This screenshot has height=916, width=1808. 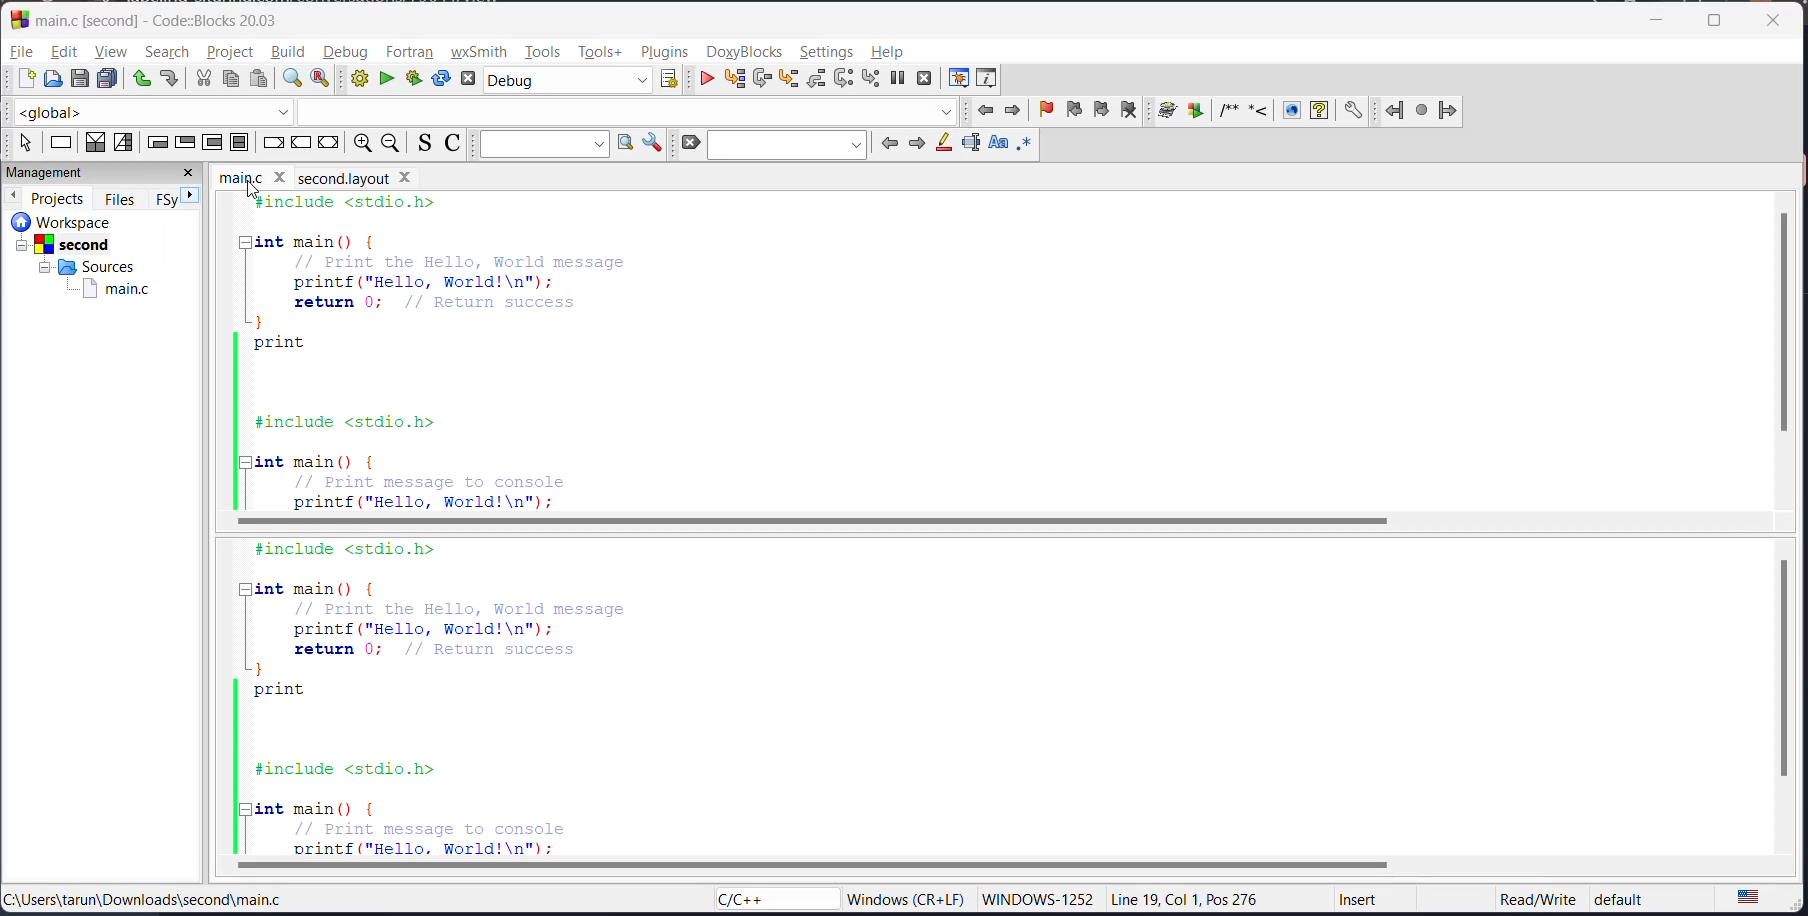 What do you see at coordinates (1051, 110) in the screenshot?
I see `toggle bookmark` at bounding box center [1051, 110].